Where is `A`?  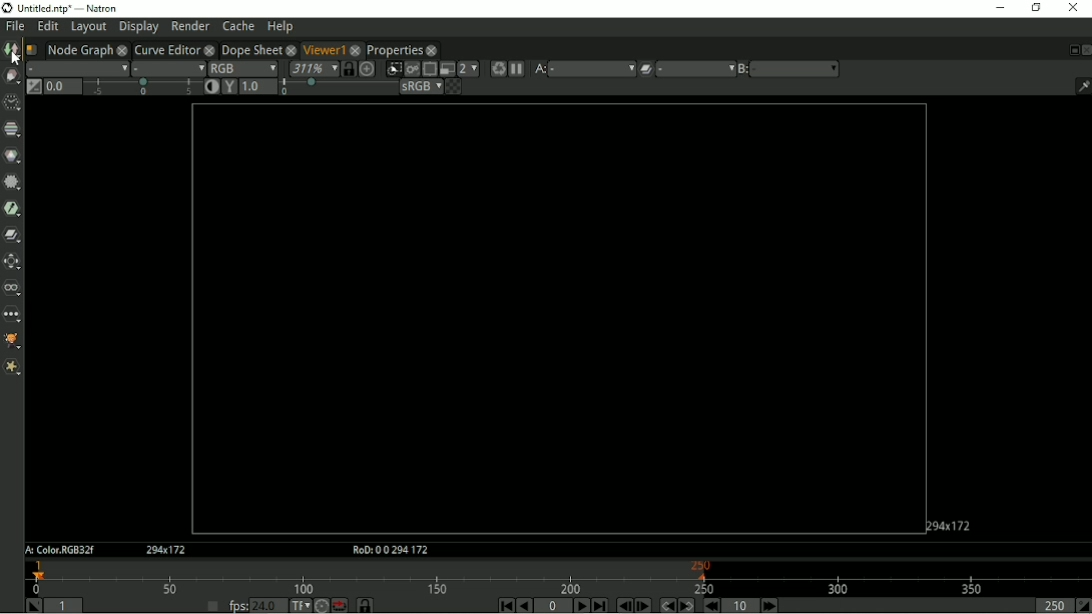
A is located at coordinates (540, 69).